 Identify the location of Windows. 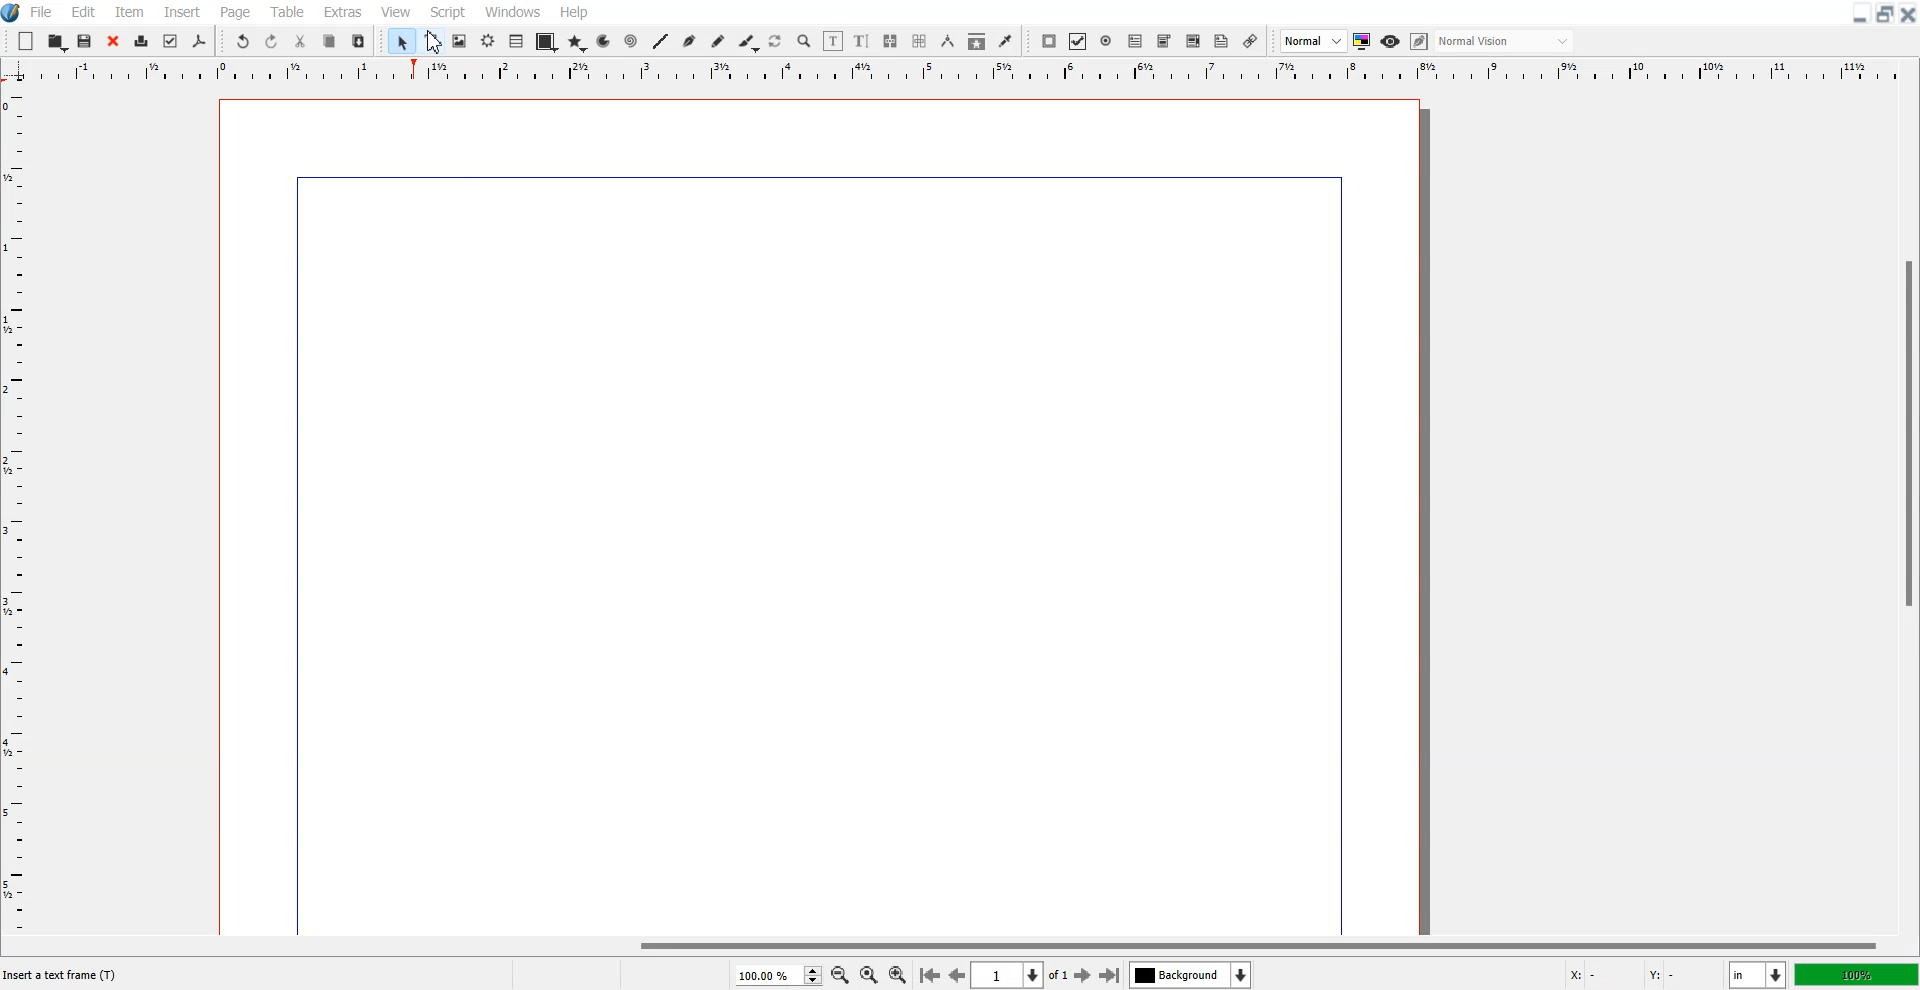
(514, 11).